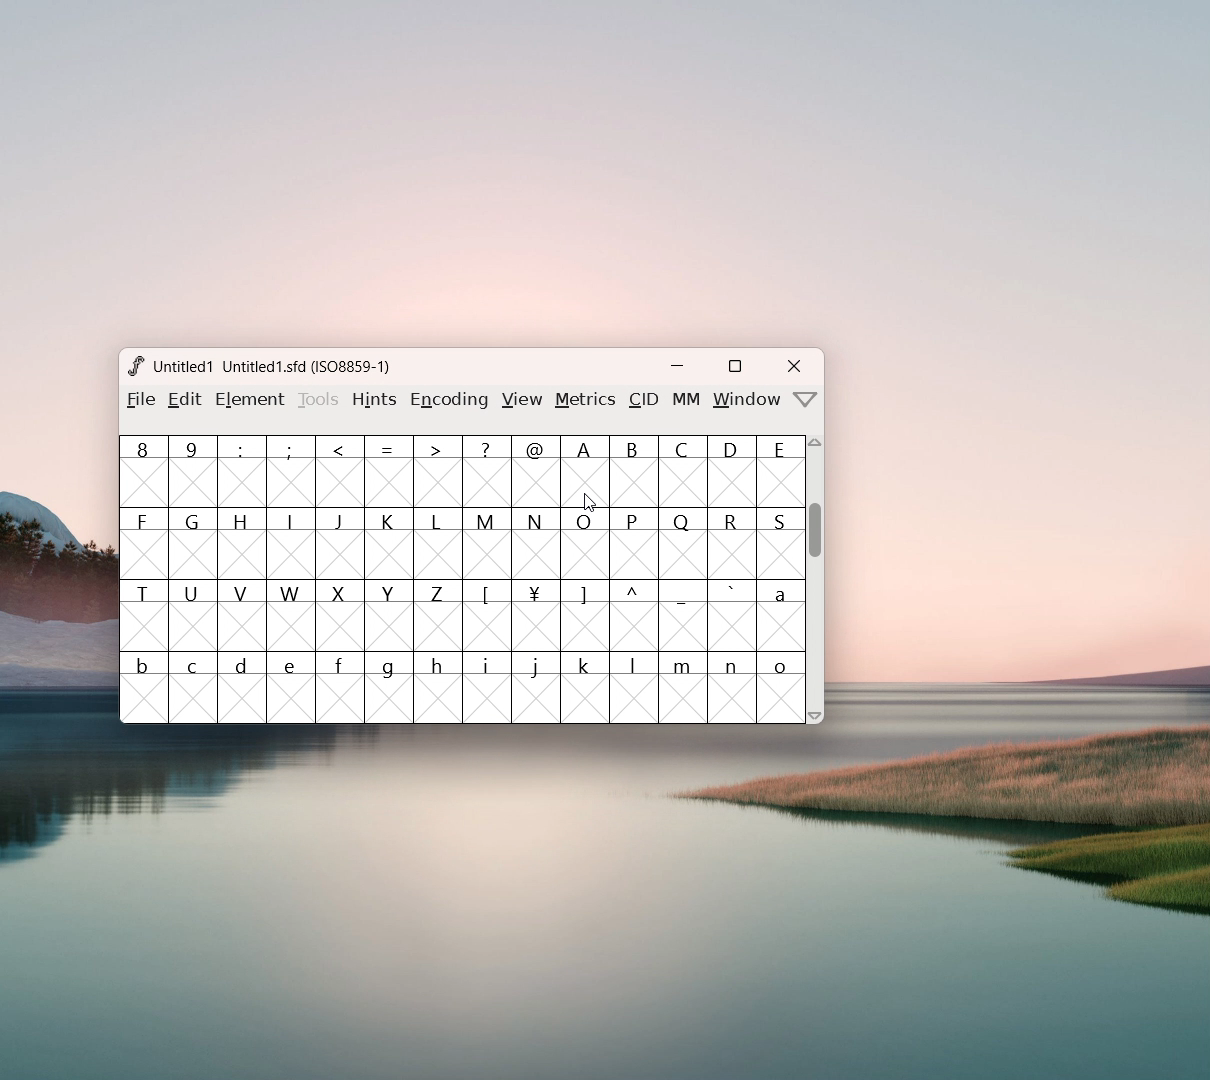 This screenshot has width=1210, height=1080. Describe the element at coordinates (733, 616) in the screenshot. I see ``` at that location.